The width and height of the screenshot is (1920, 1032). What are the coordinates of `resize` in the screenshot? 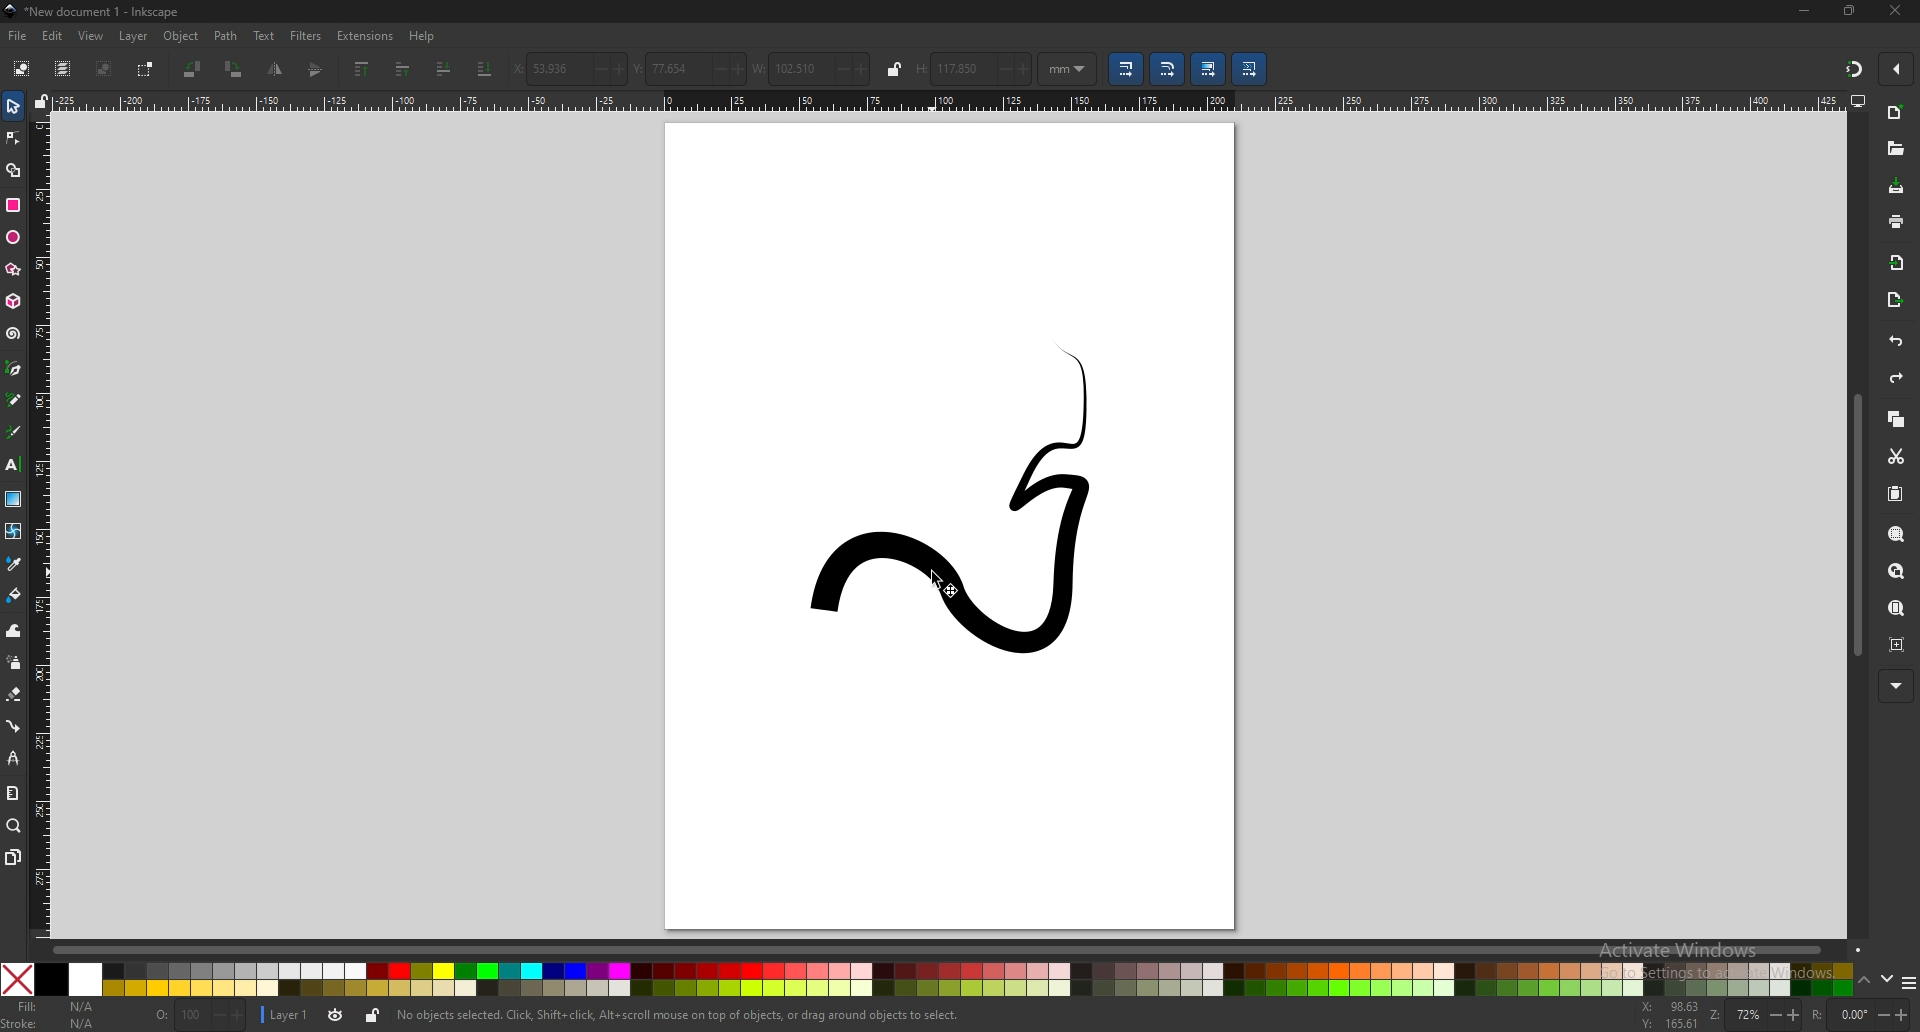 It's located at (1851, 12).